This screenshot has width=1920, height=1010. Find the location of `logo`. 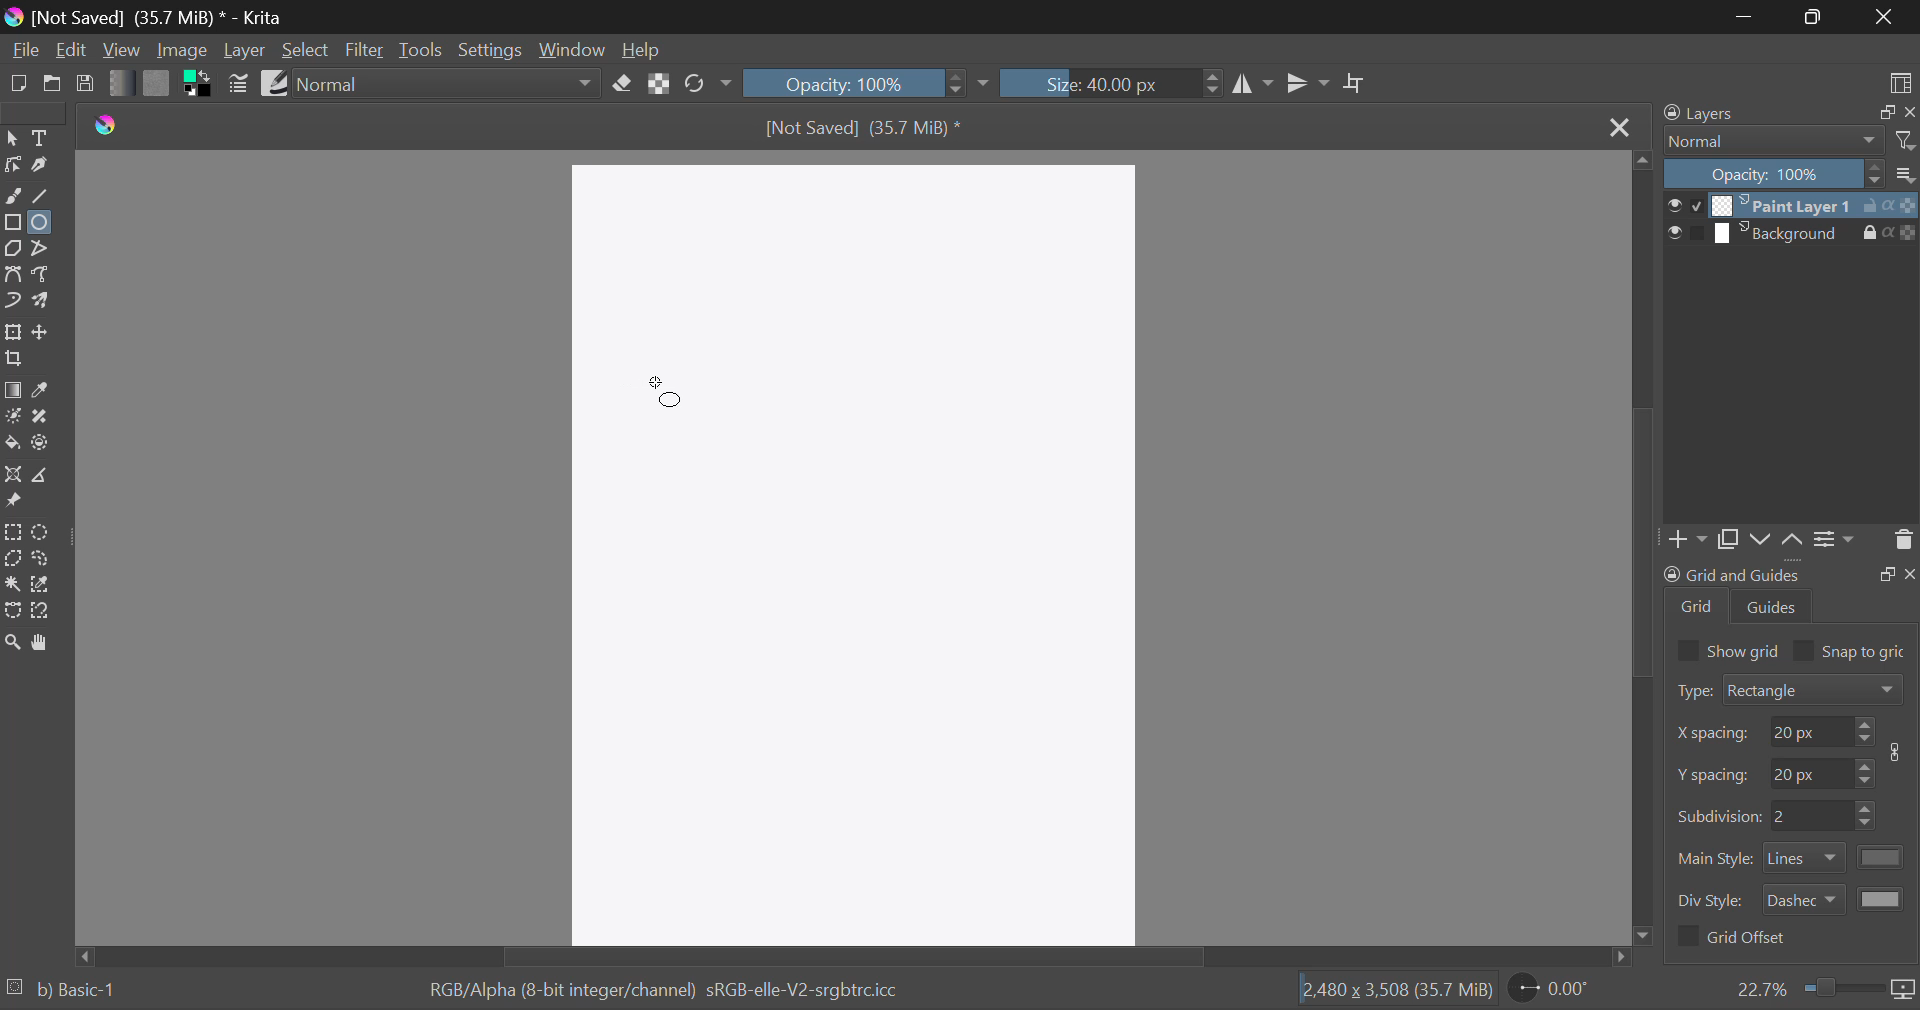

logo is located at coordinates (108, 131).